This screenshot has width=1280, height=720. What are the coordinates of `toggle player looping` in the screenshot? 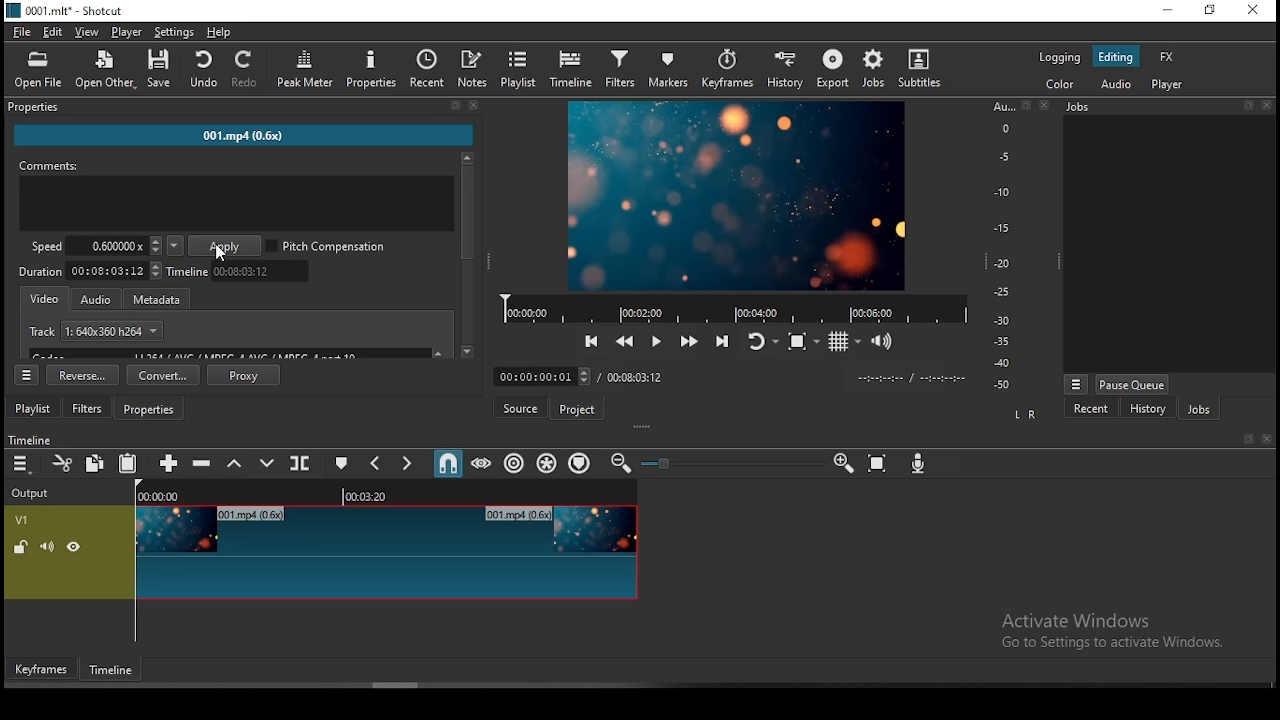 It's located at (761, 340).